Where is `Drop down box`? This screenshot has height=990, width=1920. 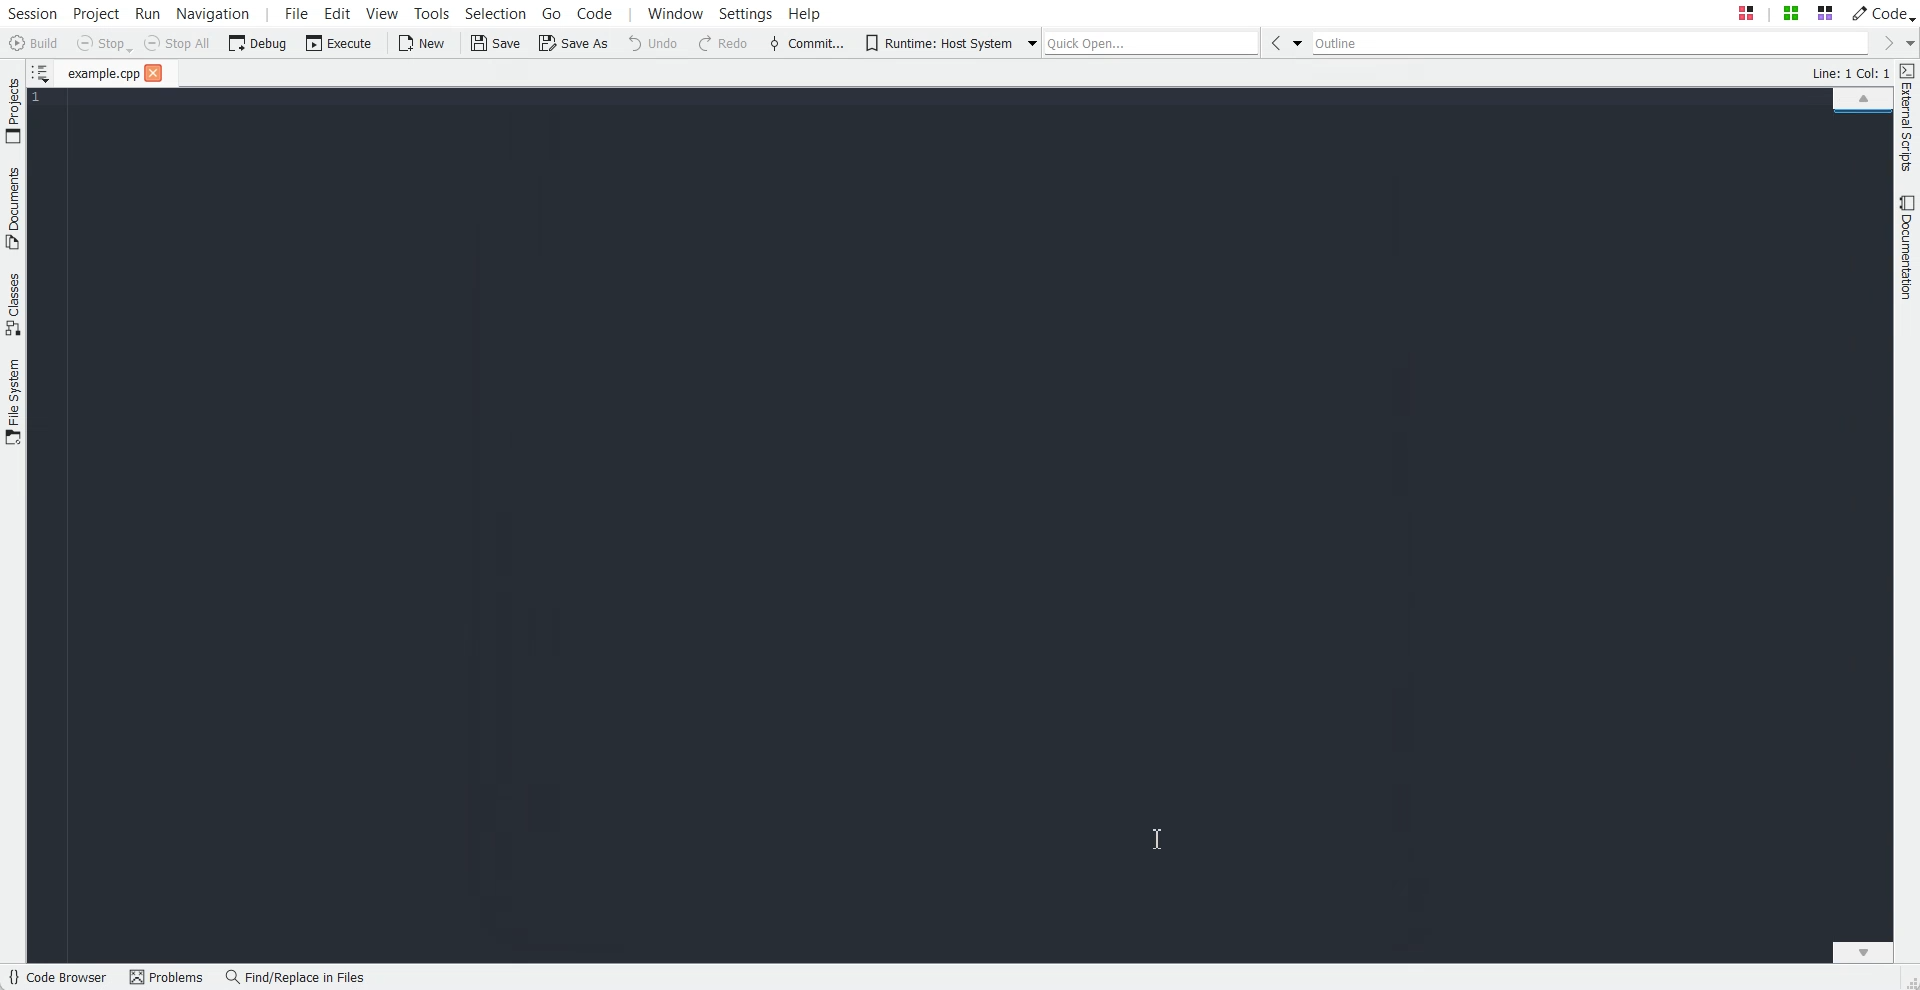 Drop down box is located at coordinates (1028, 42).